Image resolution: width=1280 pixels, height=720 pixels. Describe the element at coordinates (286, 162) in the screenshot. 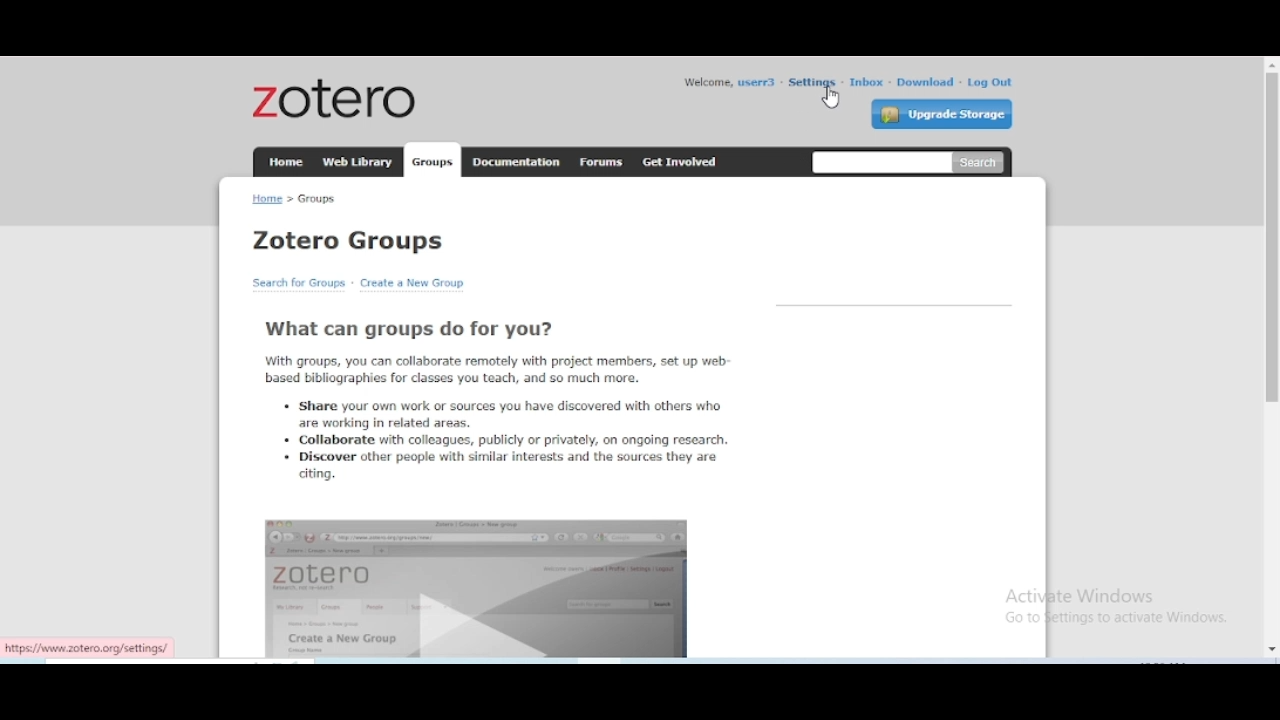

I see `home` at that location.